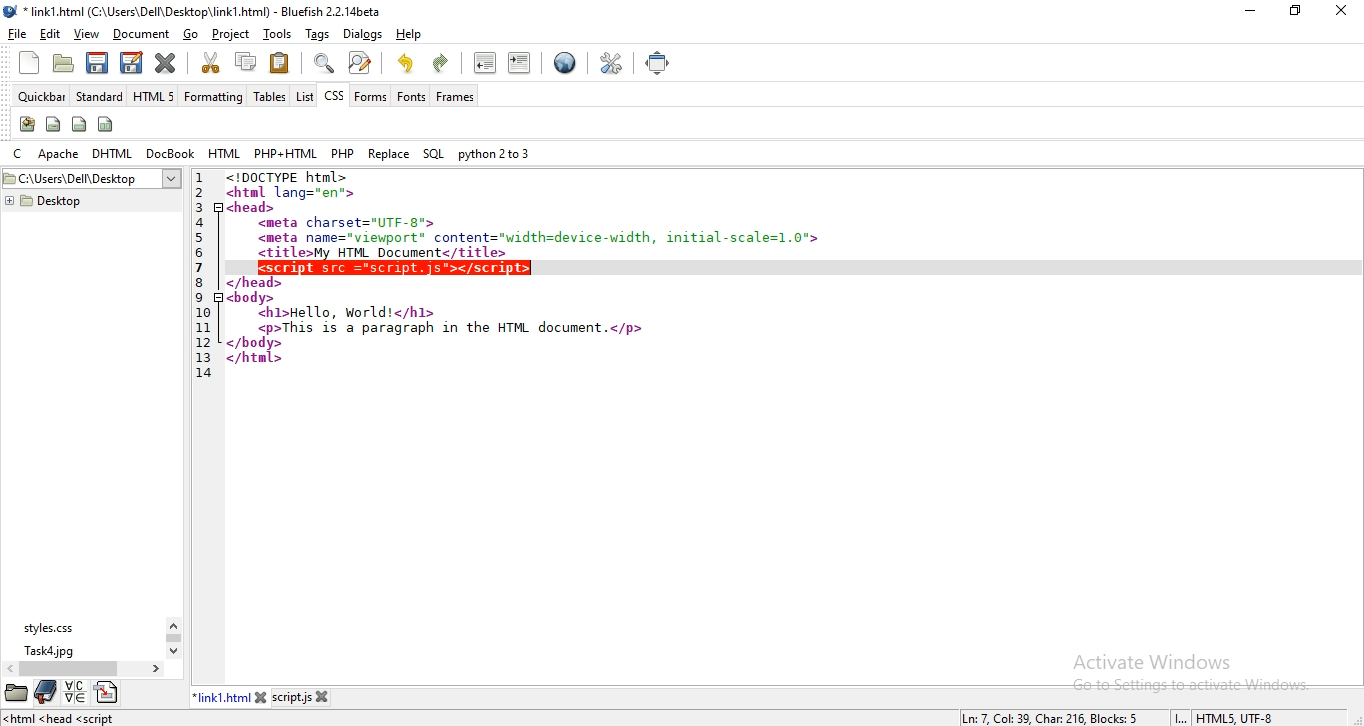  I want to click on cut, so click(210, 61).